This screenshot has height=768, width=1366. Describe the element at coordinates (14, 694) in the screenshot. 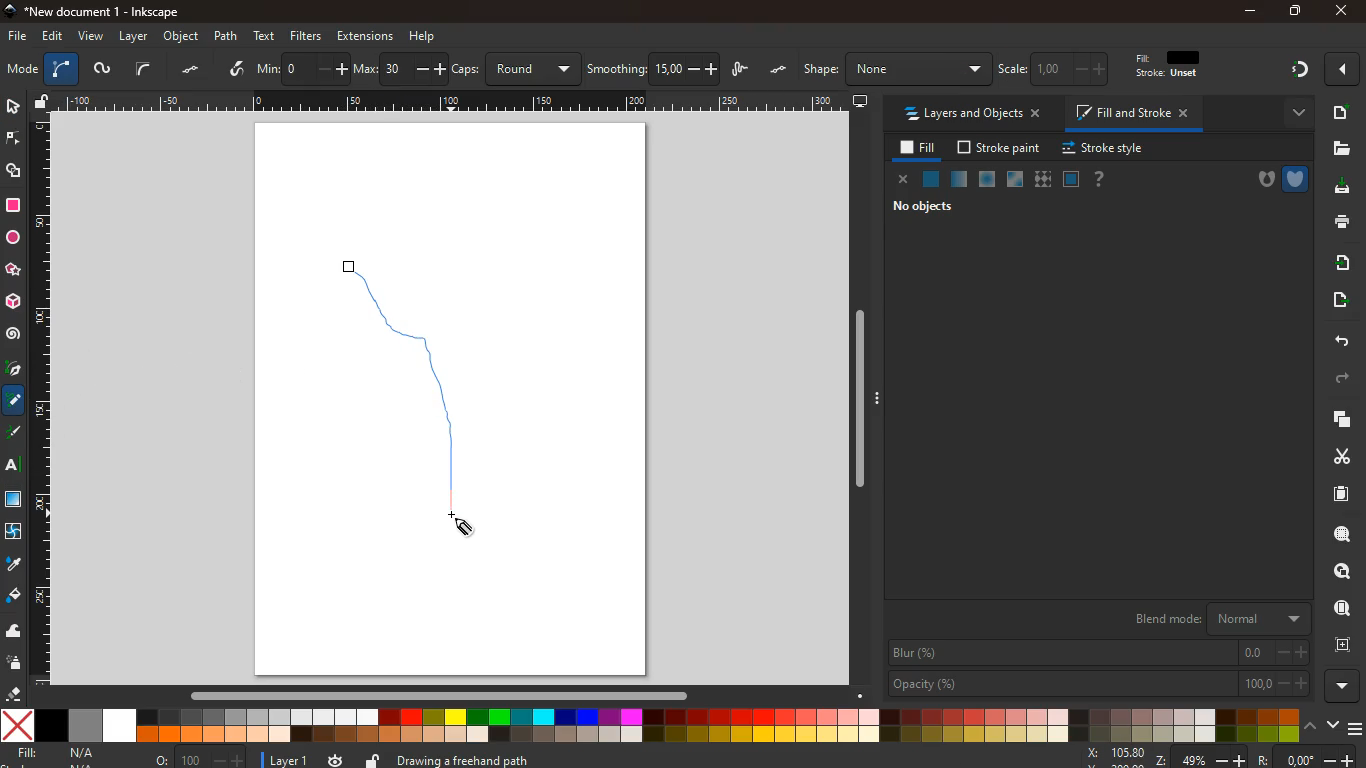

I see `erase` at that location.